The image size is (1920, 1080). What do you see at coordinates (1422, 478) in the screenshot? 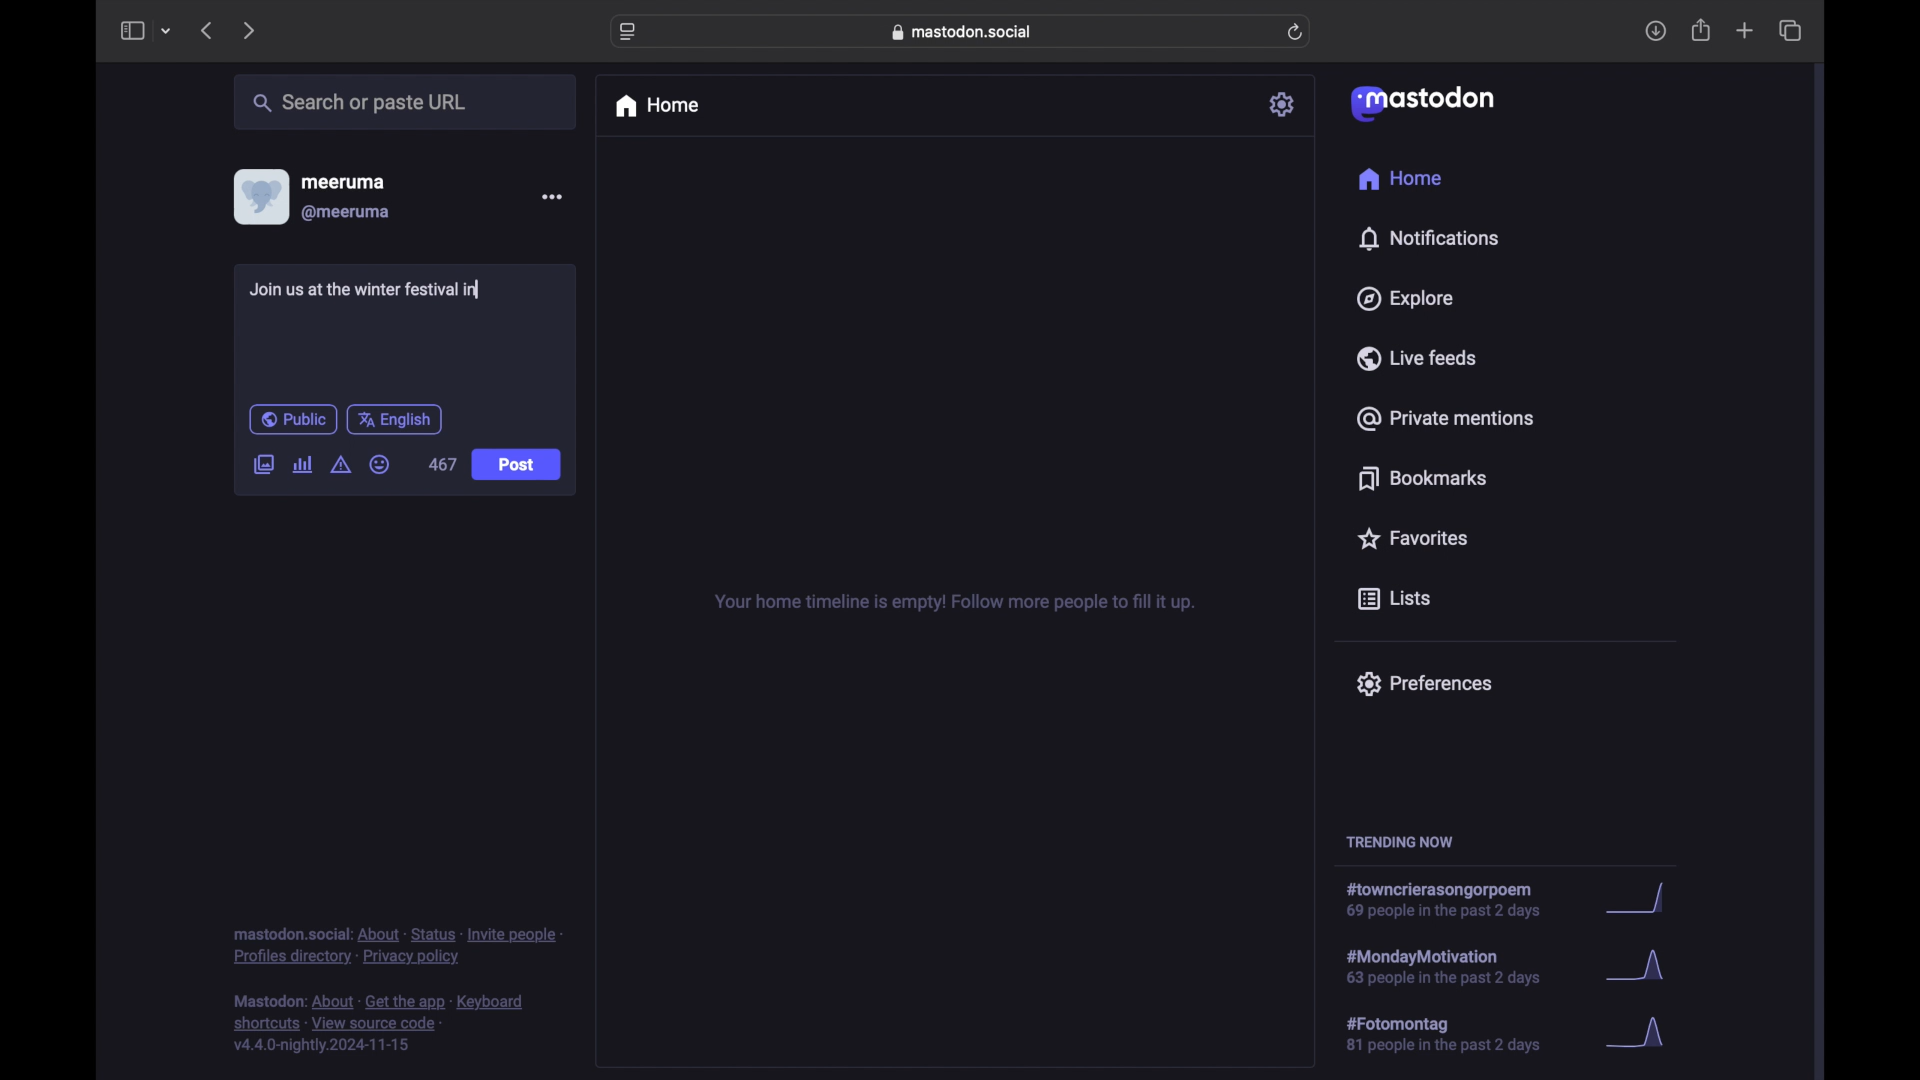
I see `bookmarks` at bounding box center [1422, 478].